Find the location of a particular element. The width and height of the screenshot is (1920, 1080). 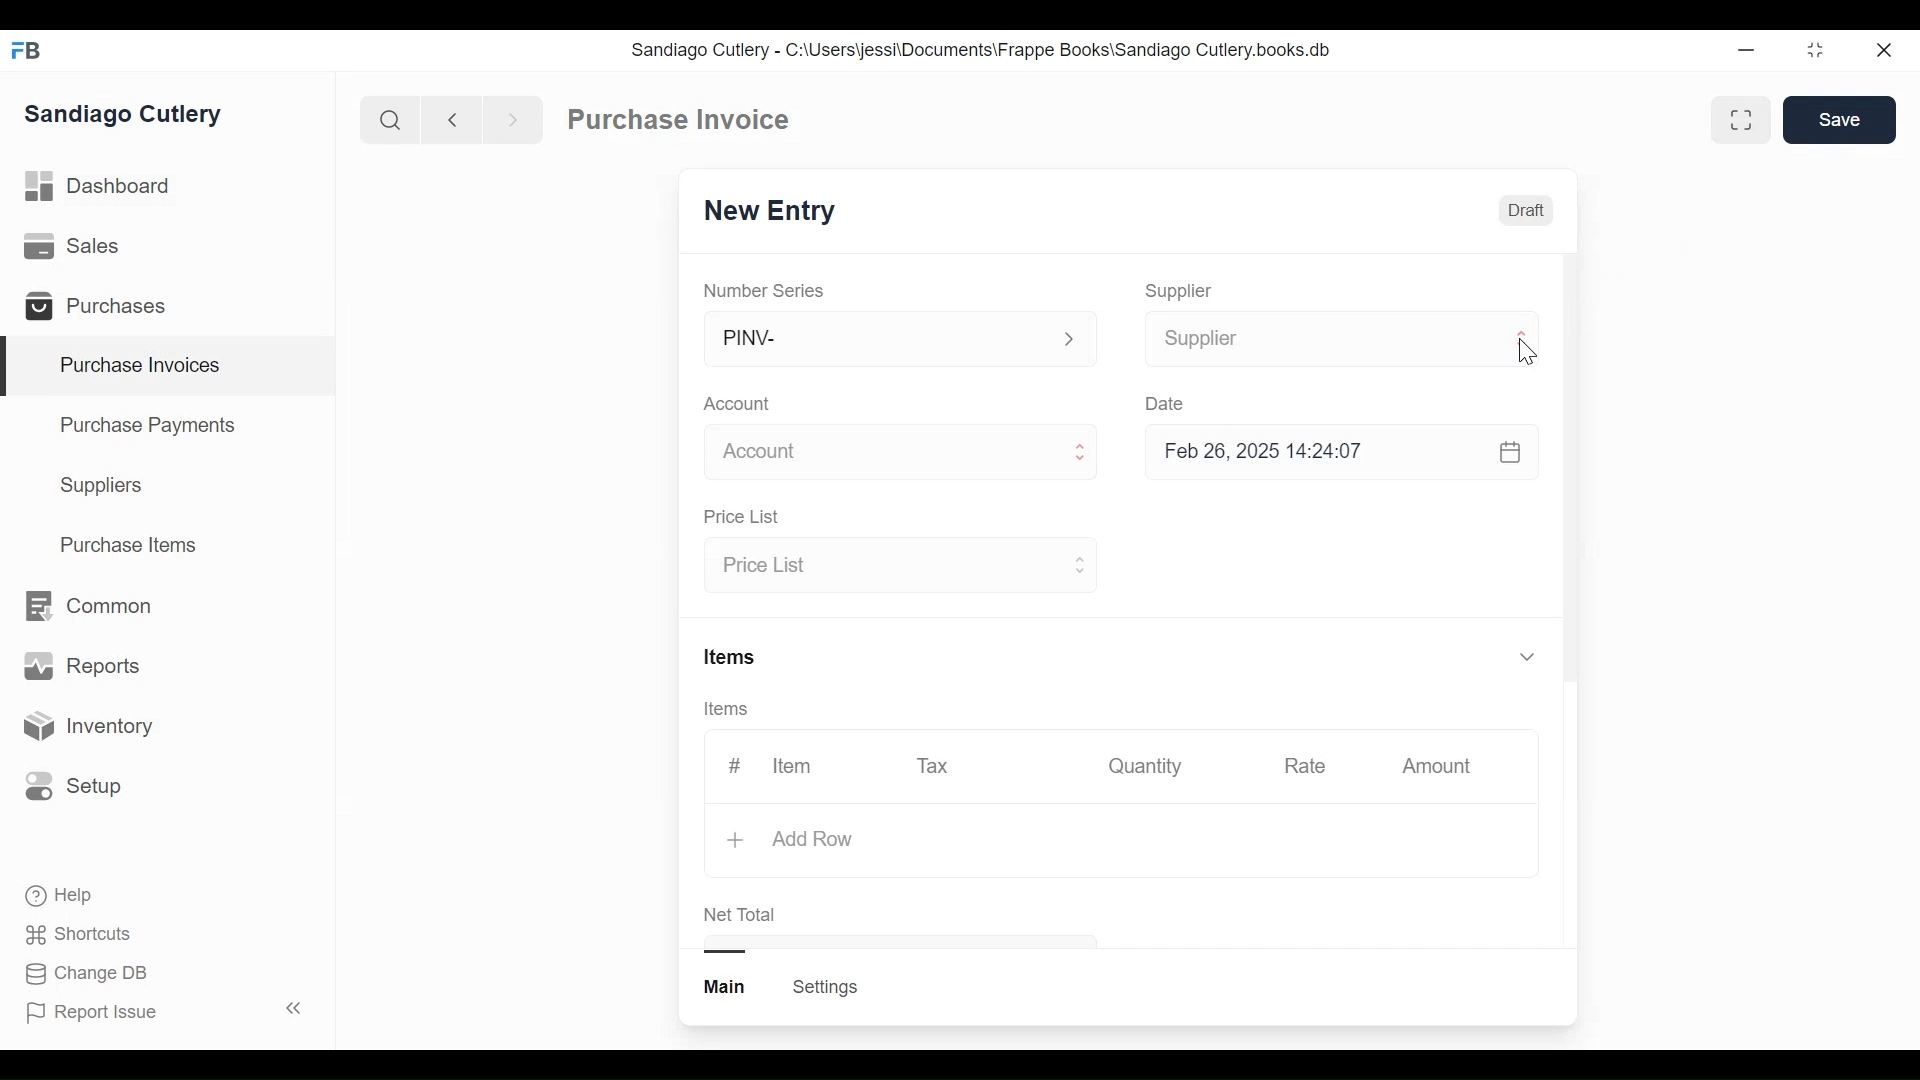

Main is located at coordinates (727, 985).